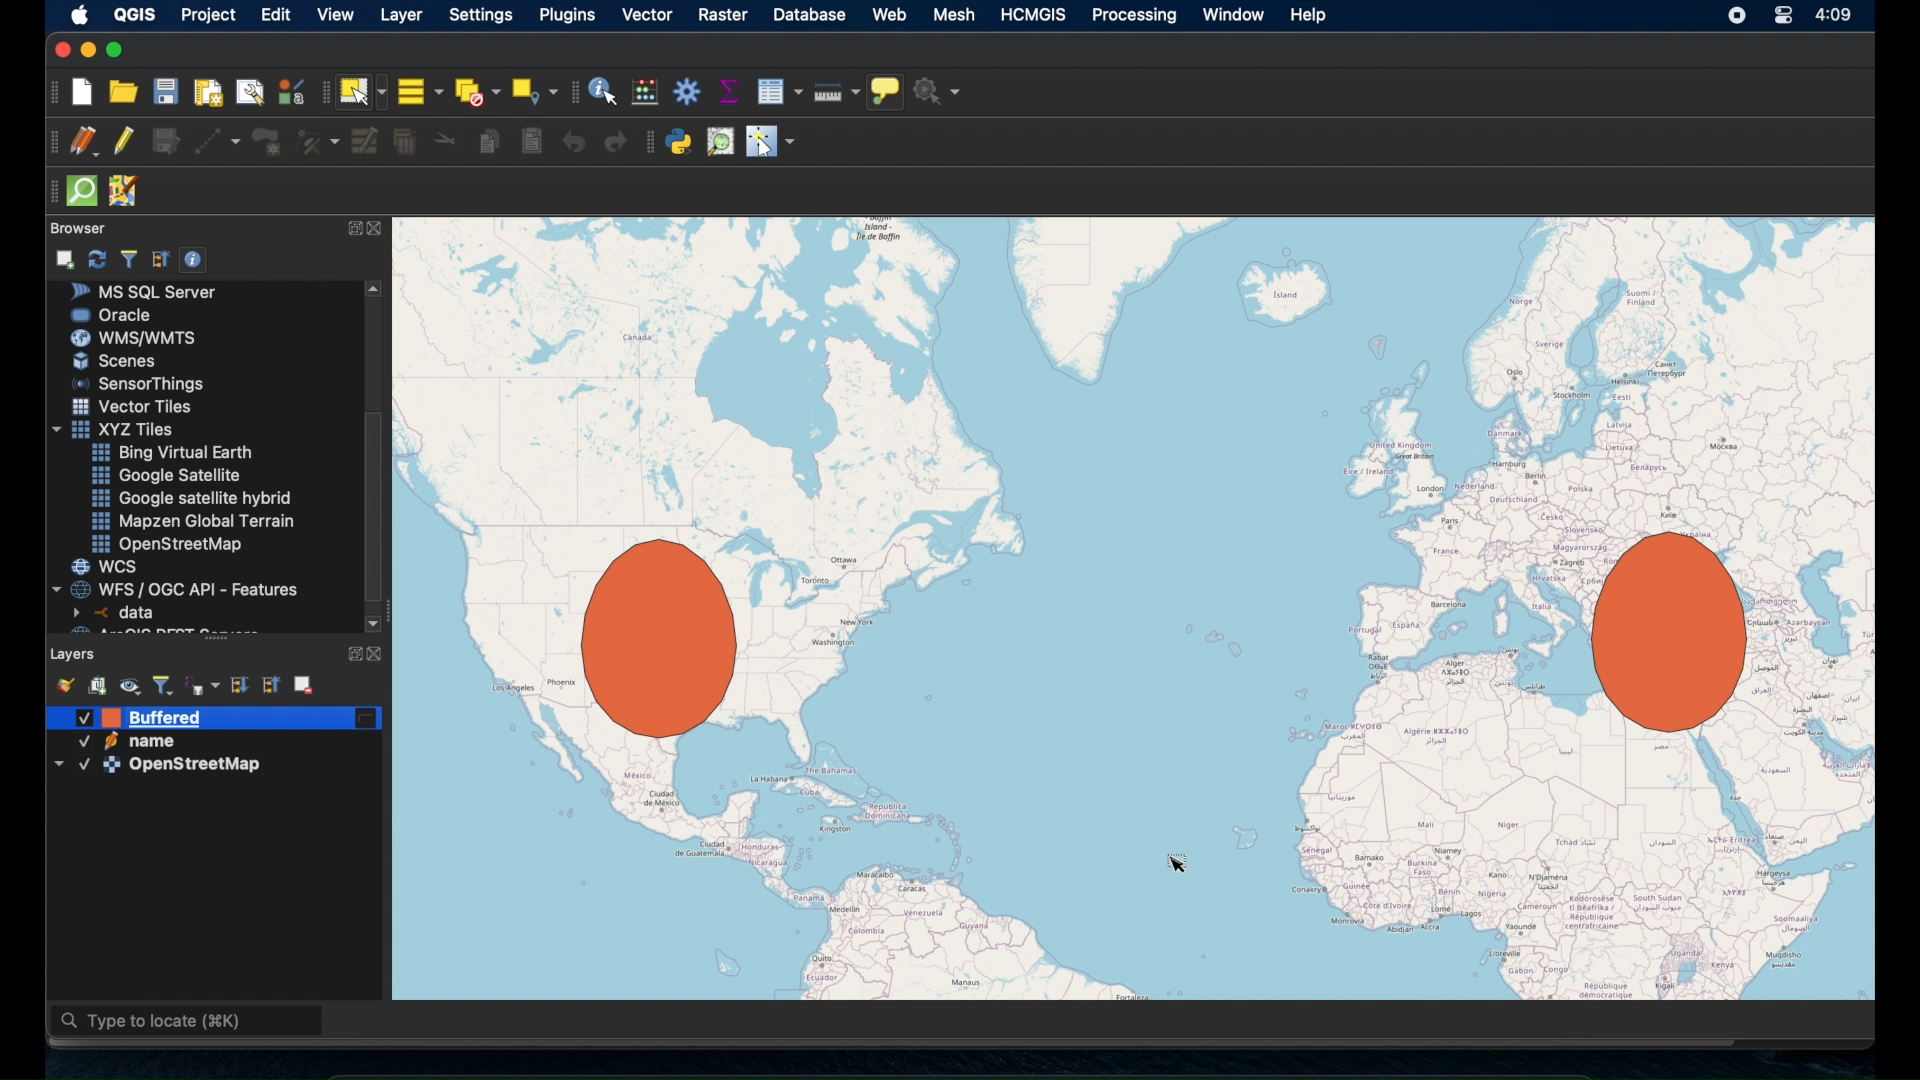  What do you see at coordinates (722, 141) in the screenshot?
I see `osm place search` at bounding box center [722, 141].